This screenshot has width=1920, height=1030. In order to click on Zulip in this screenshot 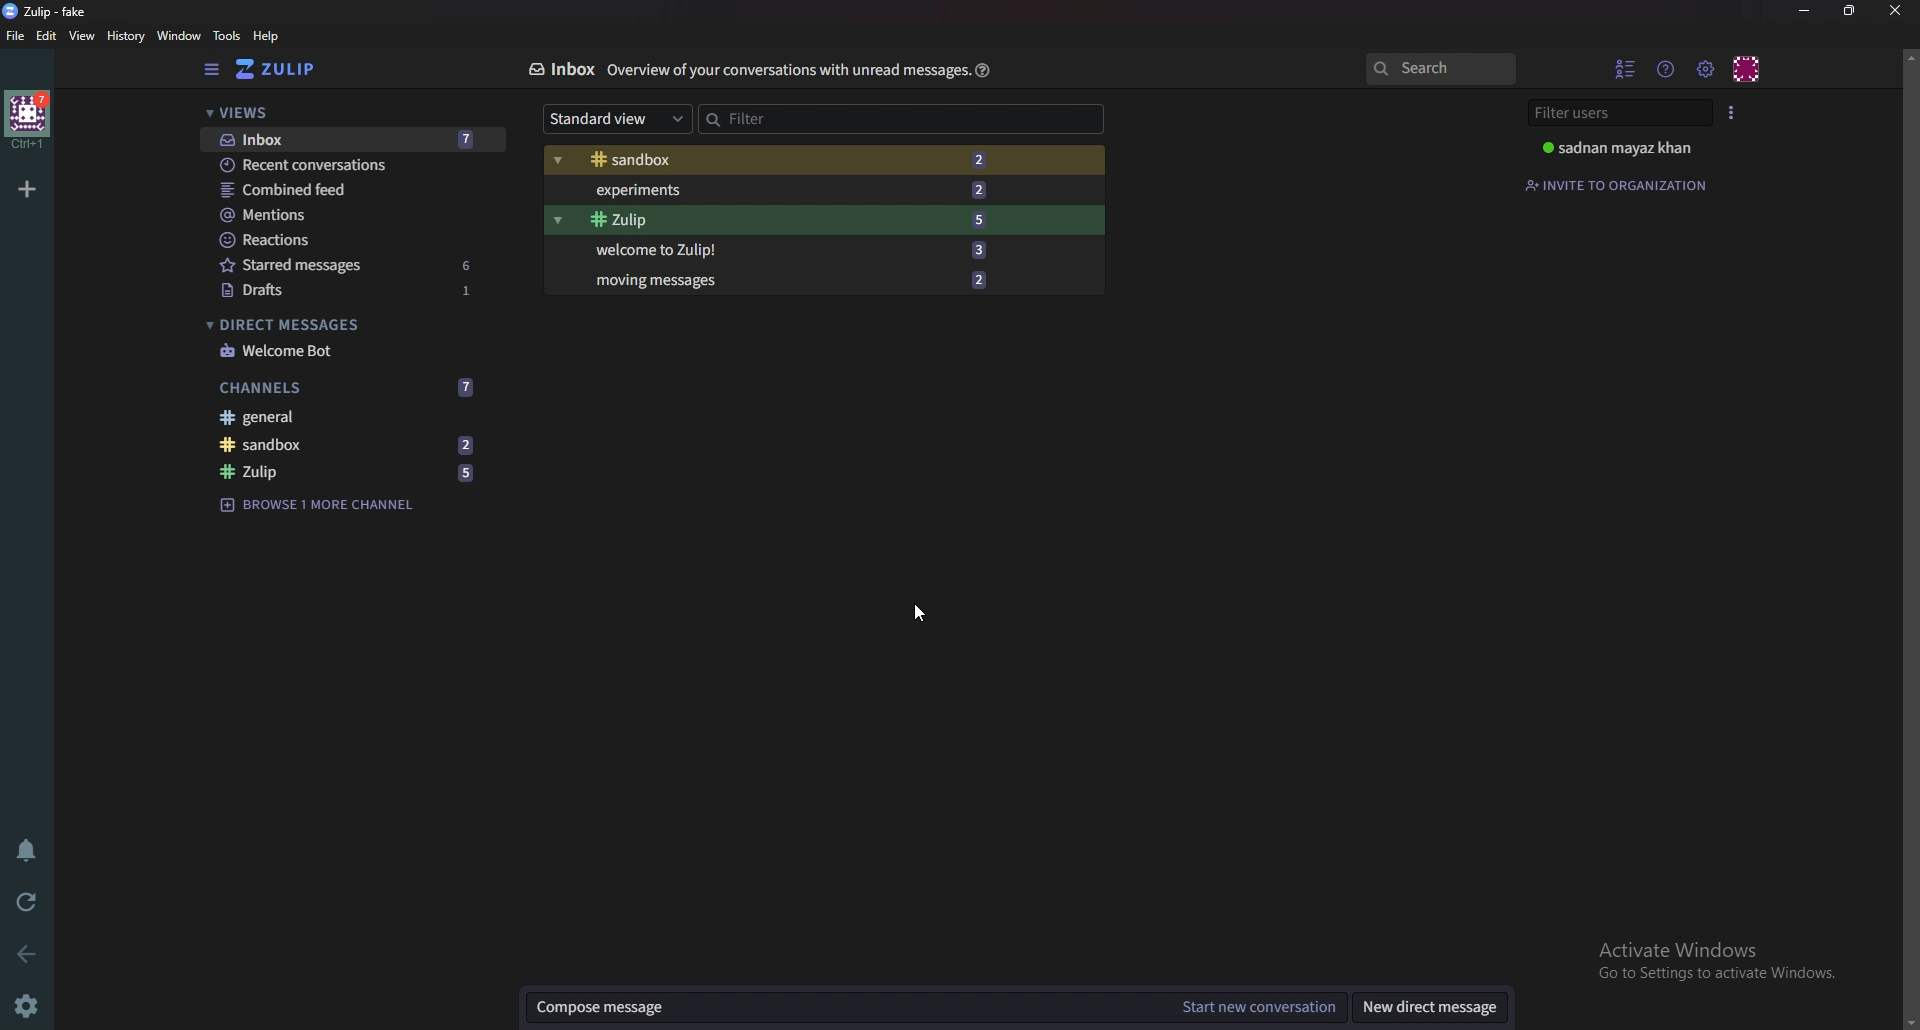, I will do `click(344, 471)`.